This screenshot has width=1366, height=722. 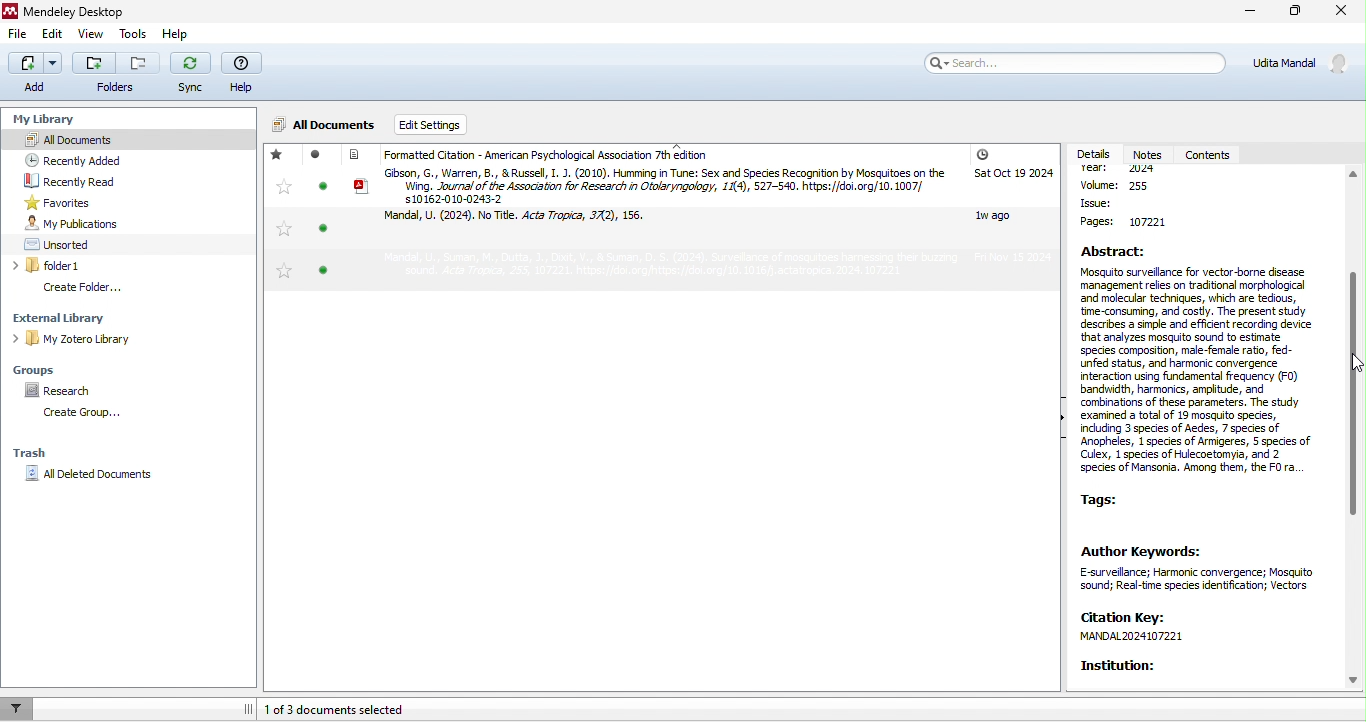 What do you see at coordinates (108, 317) in the screenshot?
I see `external library` at bounding box center [108, 317].